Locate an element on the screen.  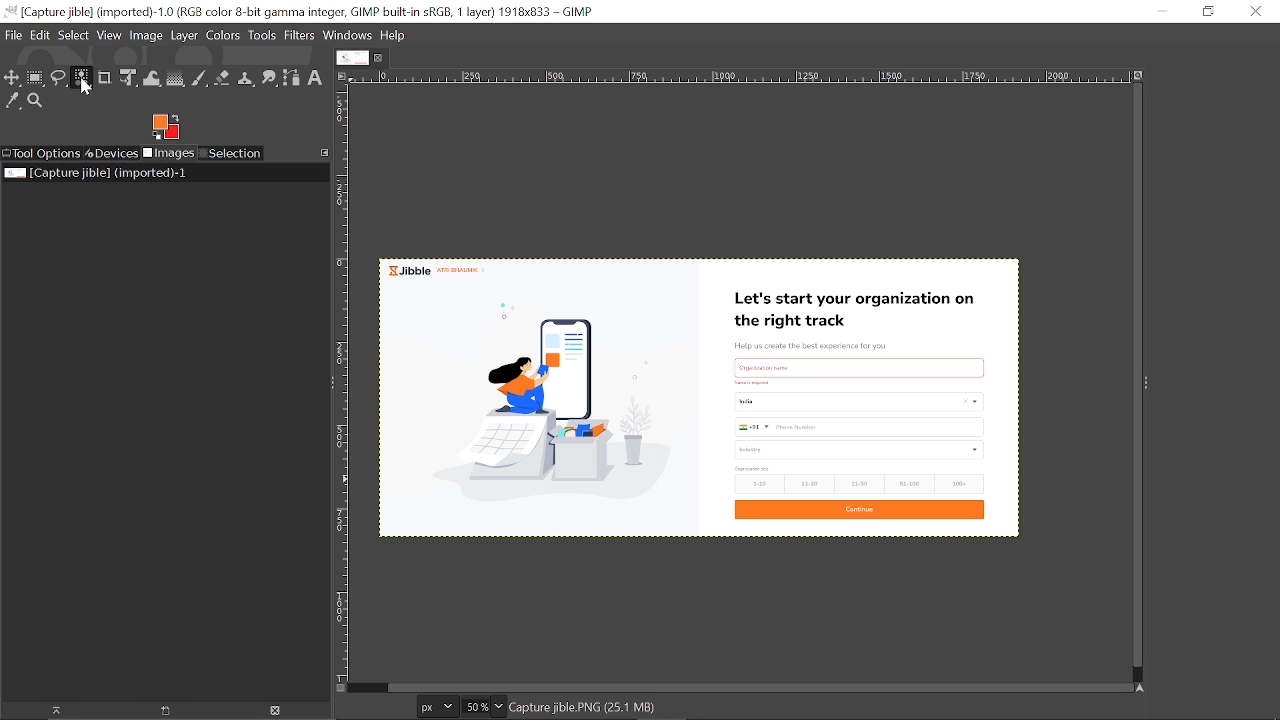
Unified transform tool is located at coordinates (128, 78).